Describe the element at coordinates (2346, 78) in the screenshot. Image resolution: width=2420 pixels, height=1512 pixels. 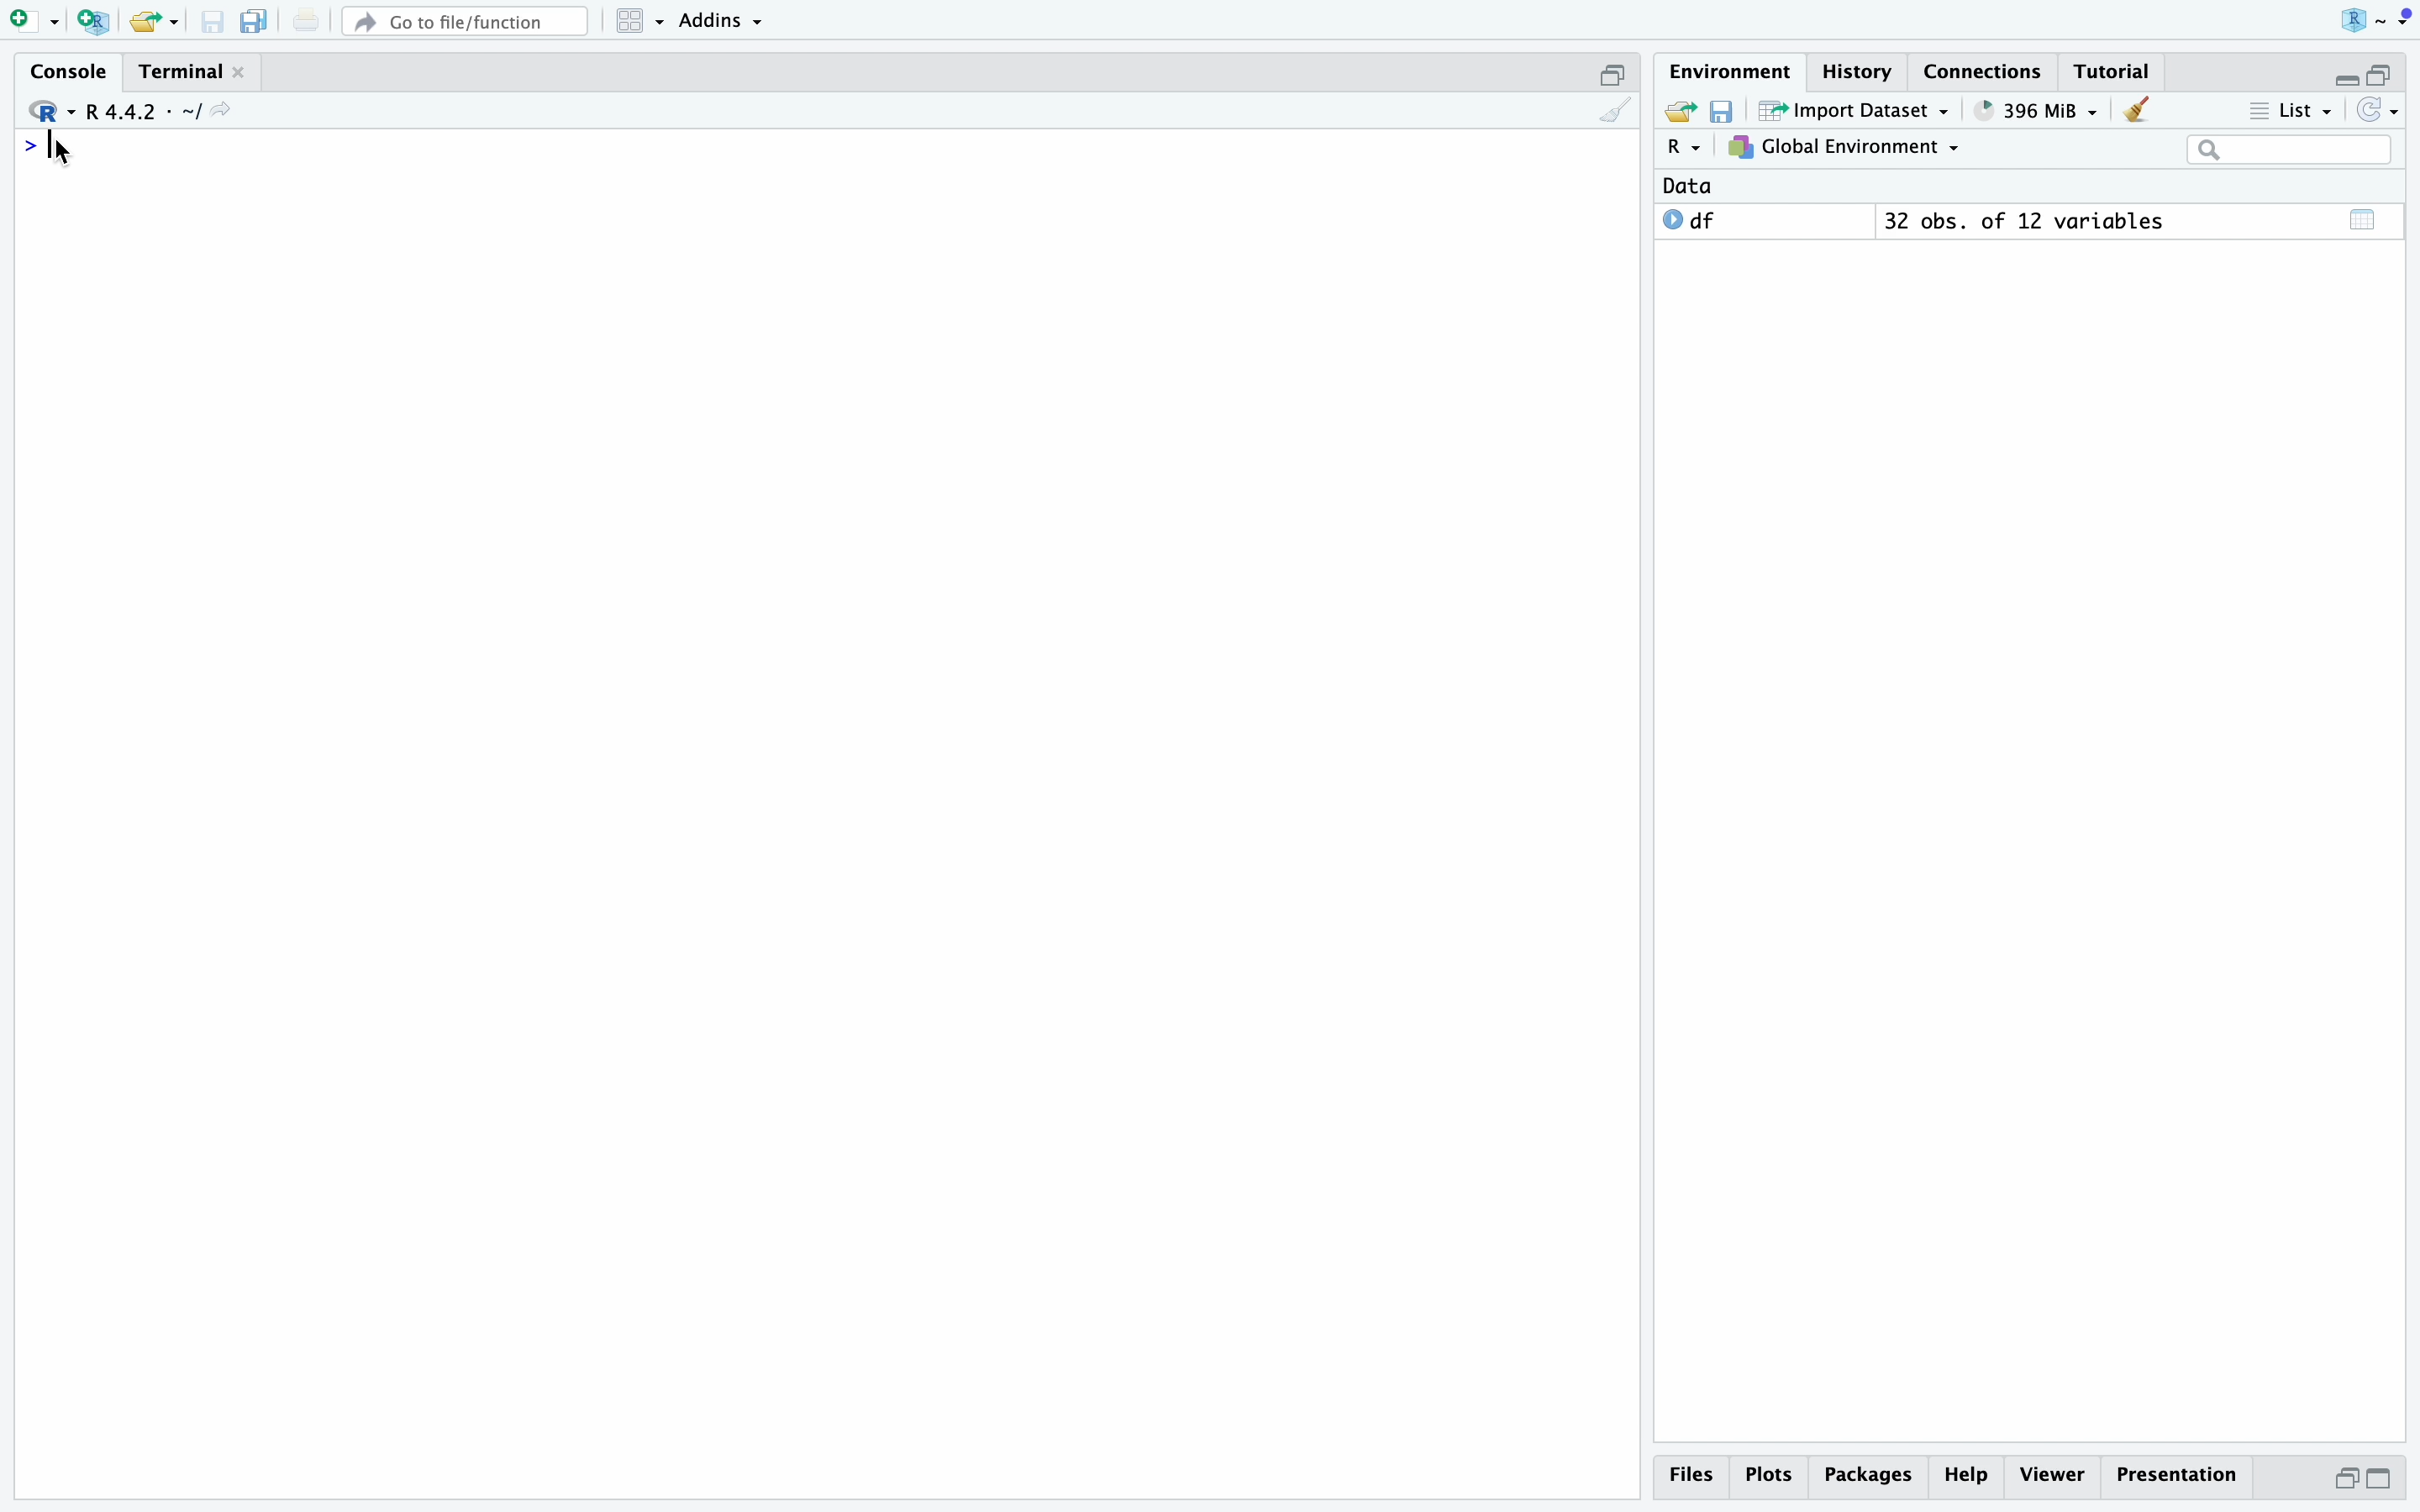
I see `Collapse/expand` at that location.